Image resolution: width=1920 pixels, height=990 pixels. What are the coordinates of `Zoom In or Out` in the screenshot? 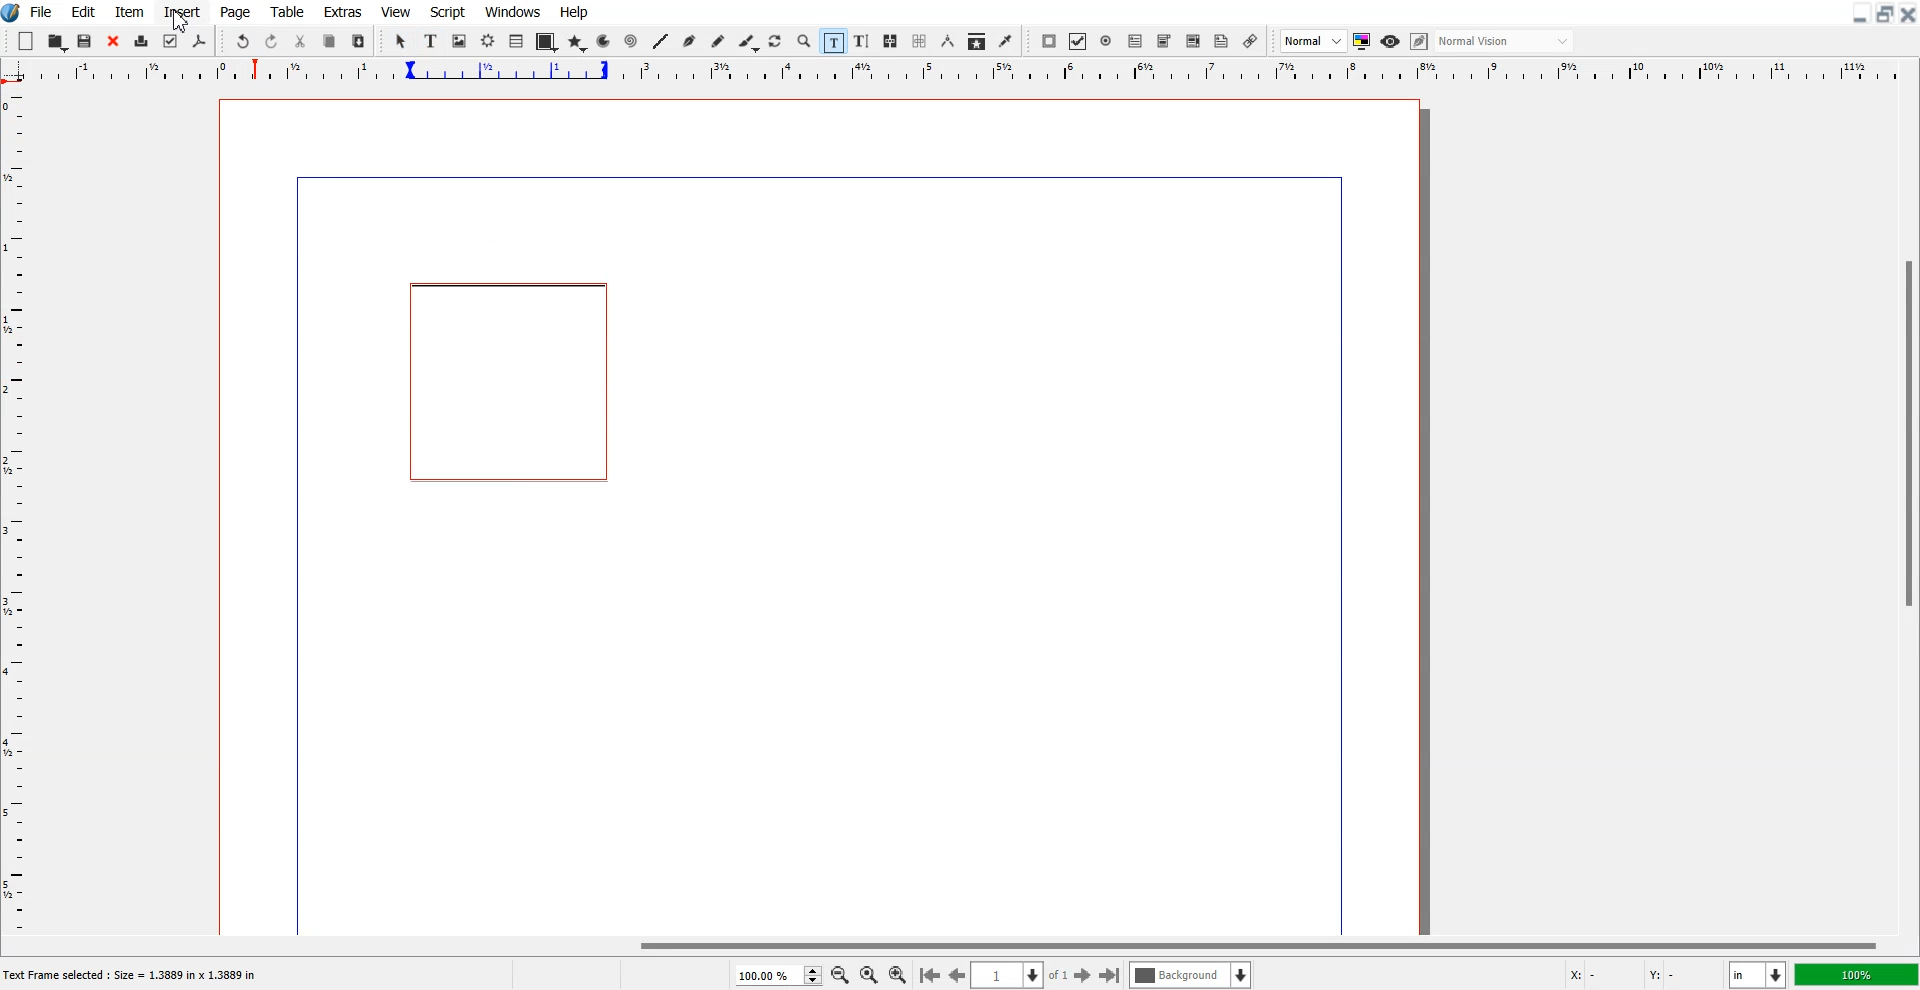 It's located at (804, 40).